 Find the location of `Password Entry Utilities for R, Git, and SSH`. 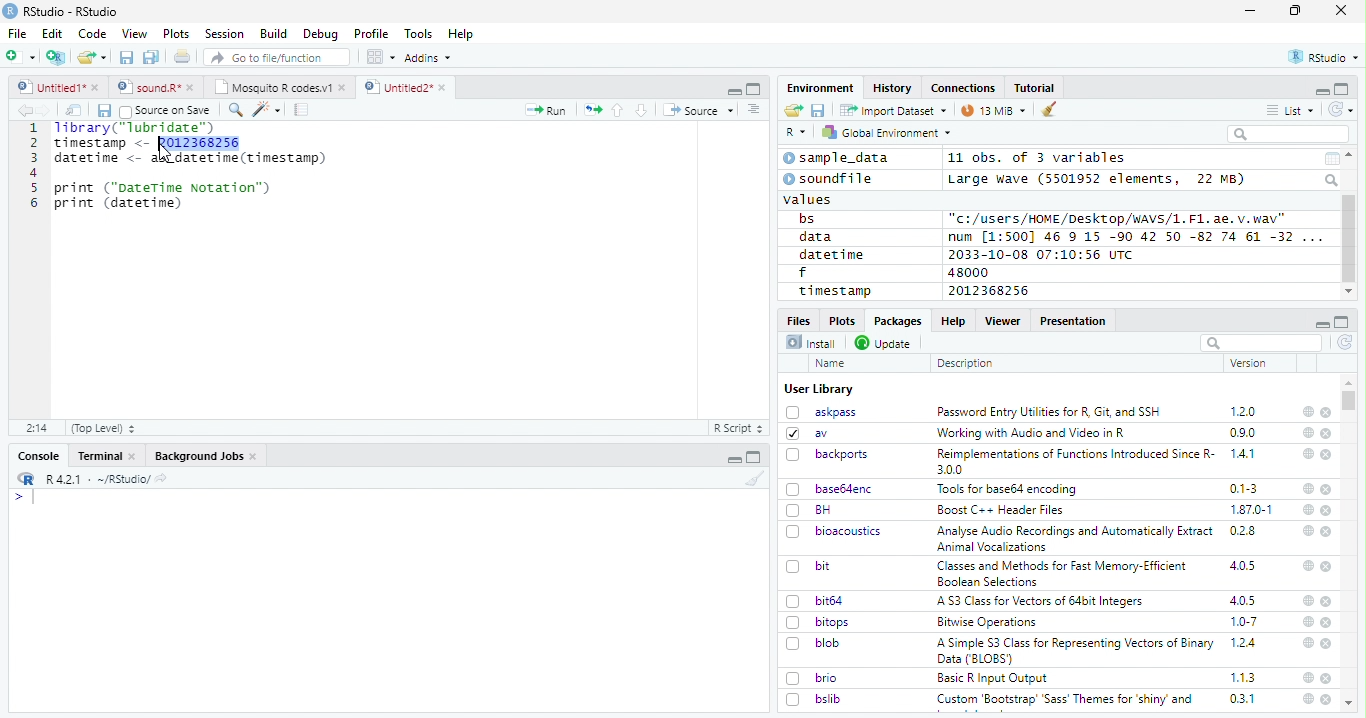

Password Entry Utilities for R, Git, and SSH is located at coordinates (1049, 412).